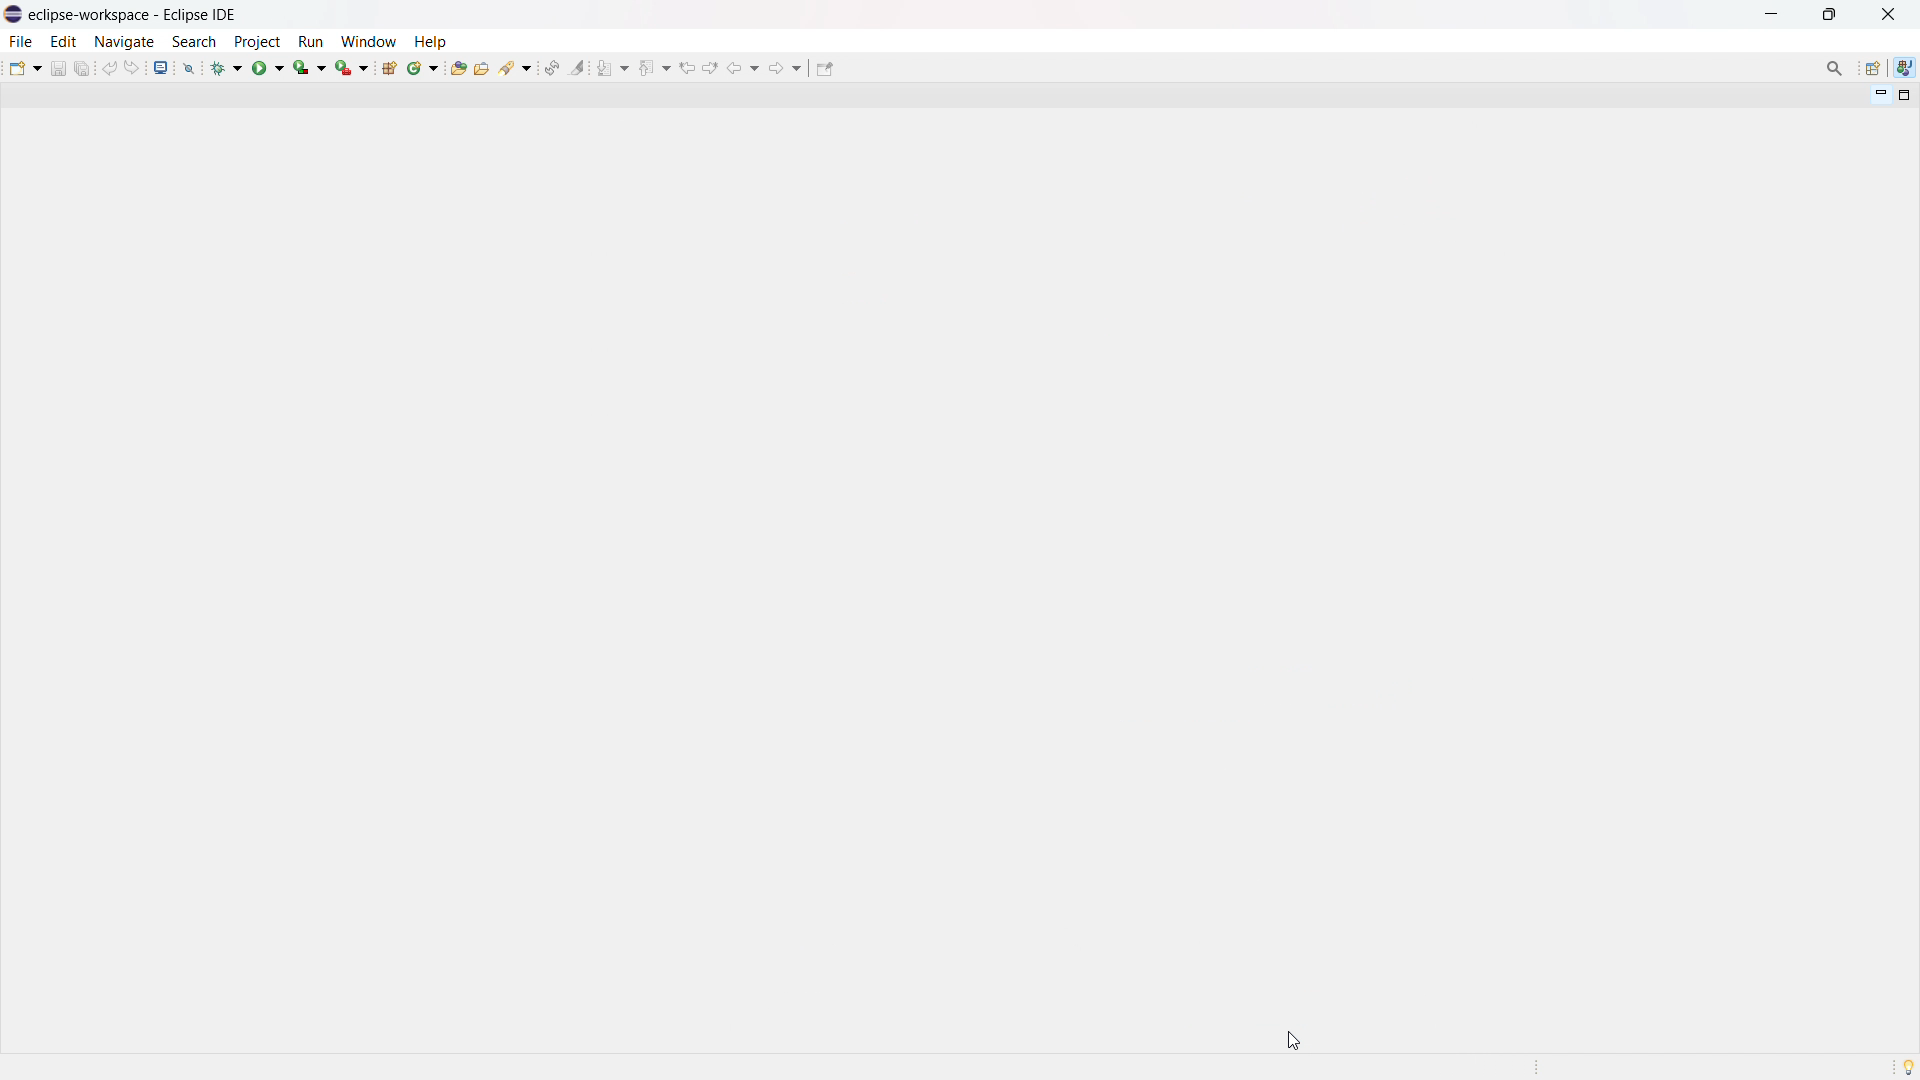  Describe the element at coordinates (1829, 15) in the screenshot. I see `maximize` at that location.